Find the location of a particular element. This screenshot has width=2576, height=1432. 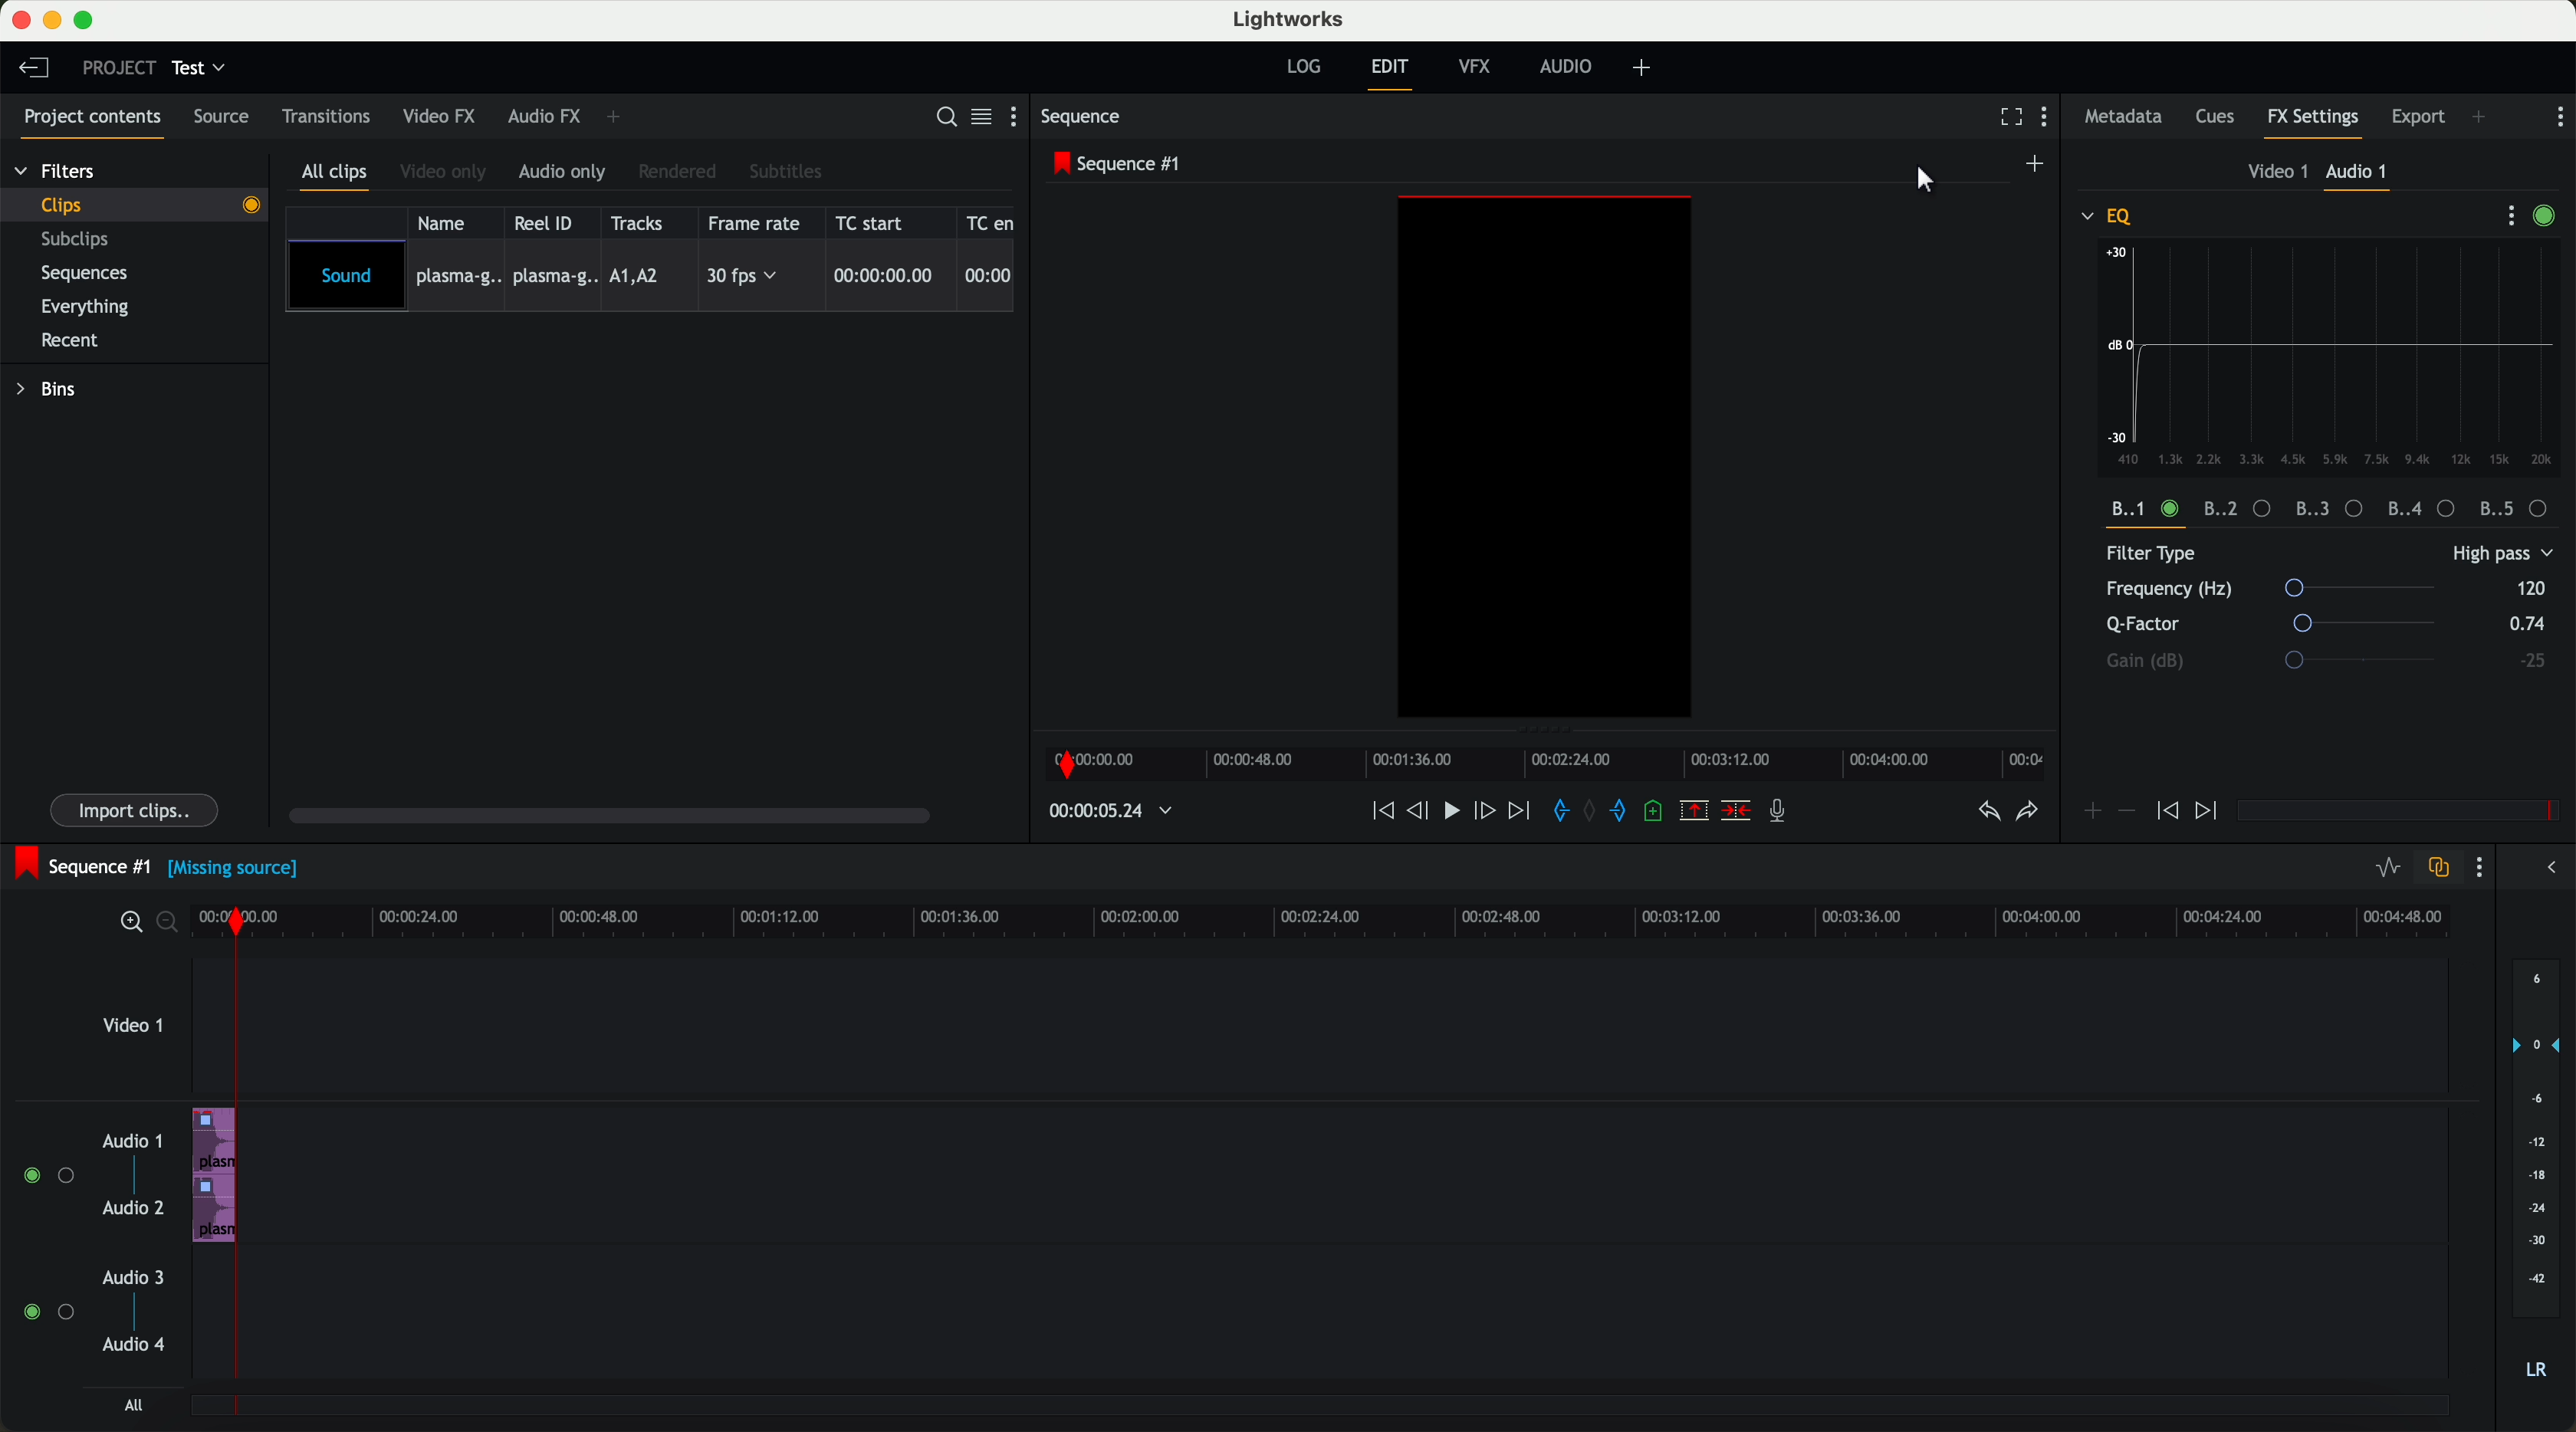

nudge one frame foward is located at coordinates (1488, 810).